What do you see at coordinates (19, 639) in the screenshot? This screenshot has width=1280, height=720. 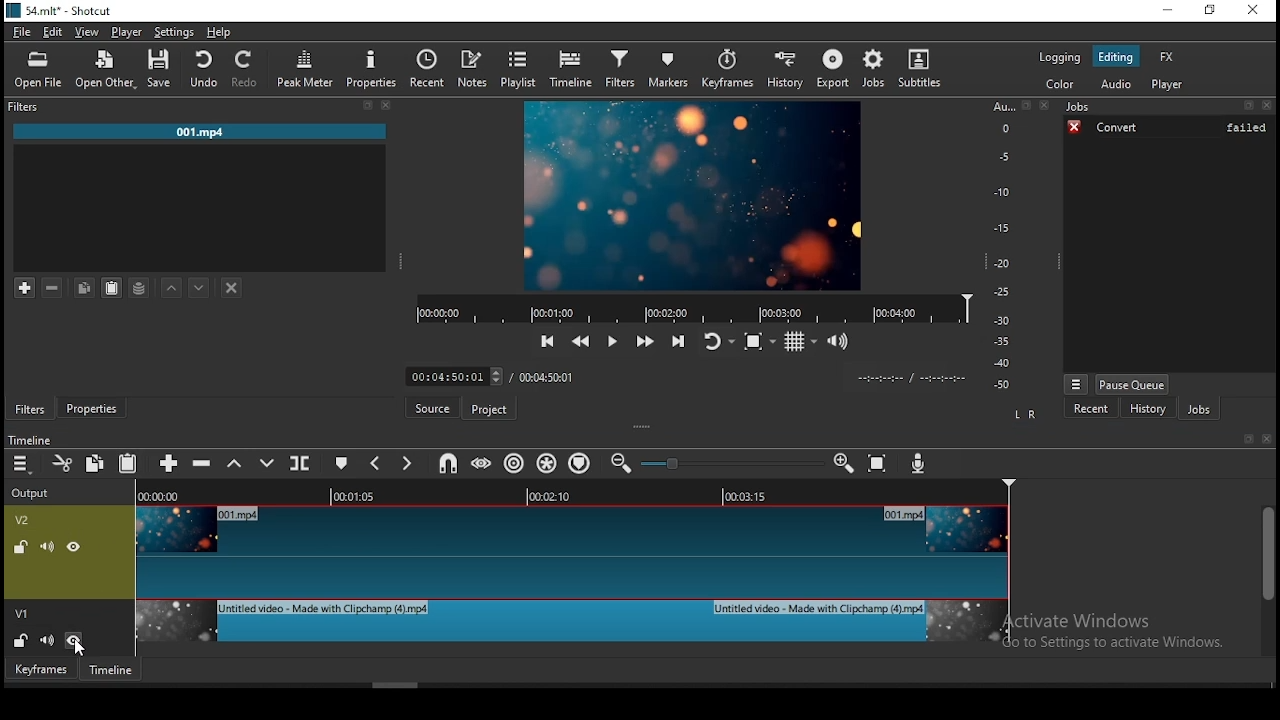 I see `(un)lock` at bounding box center [19, 639].